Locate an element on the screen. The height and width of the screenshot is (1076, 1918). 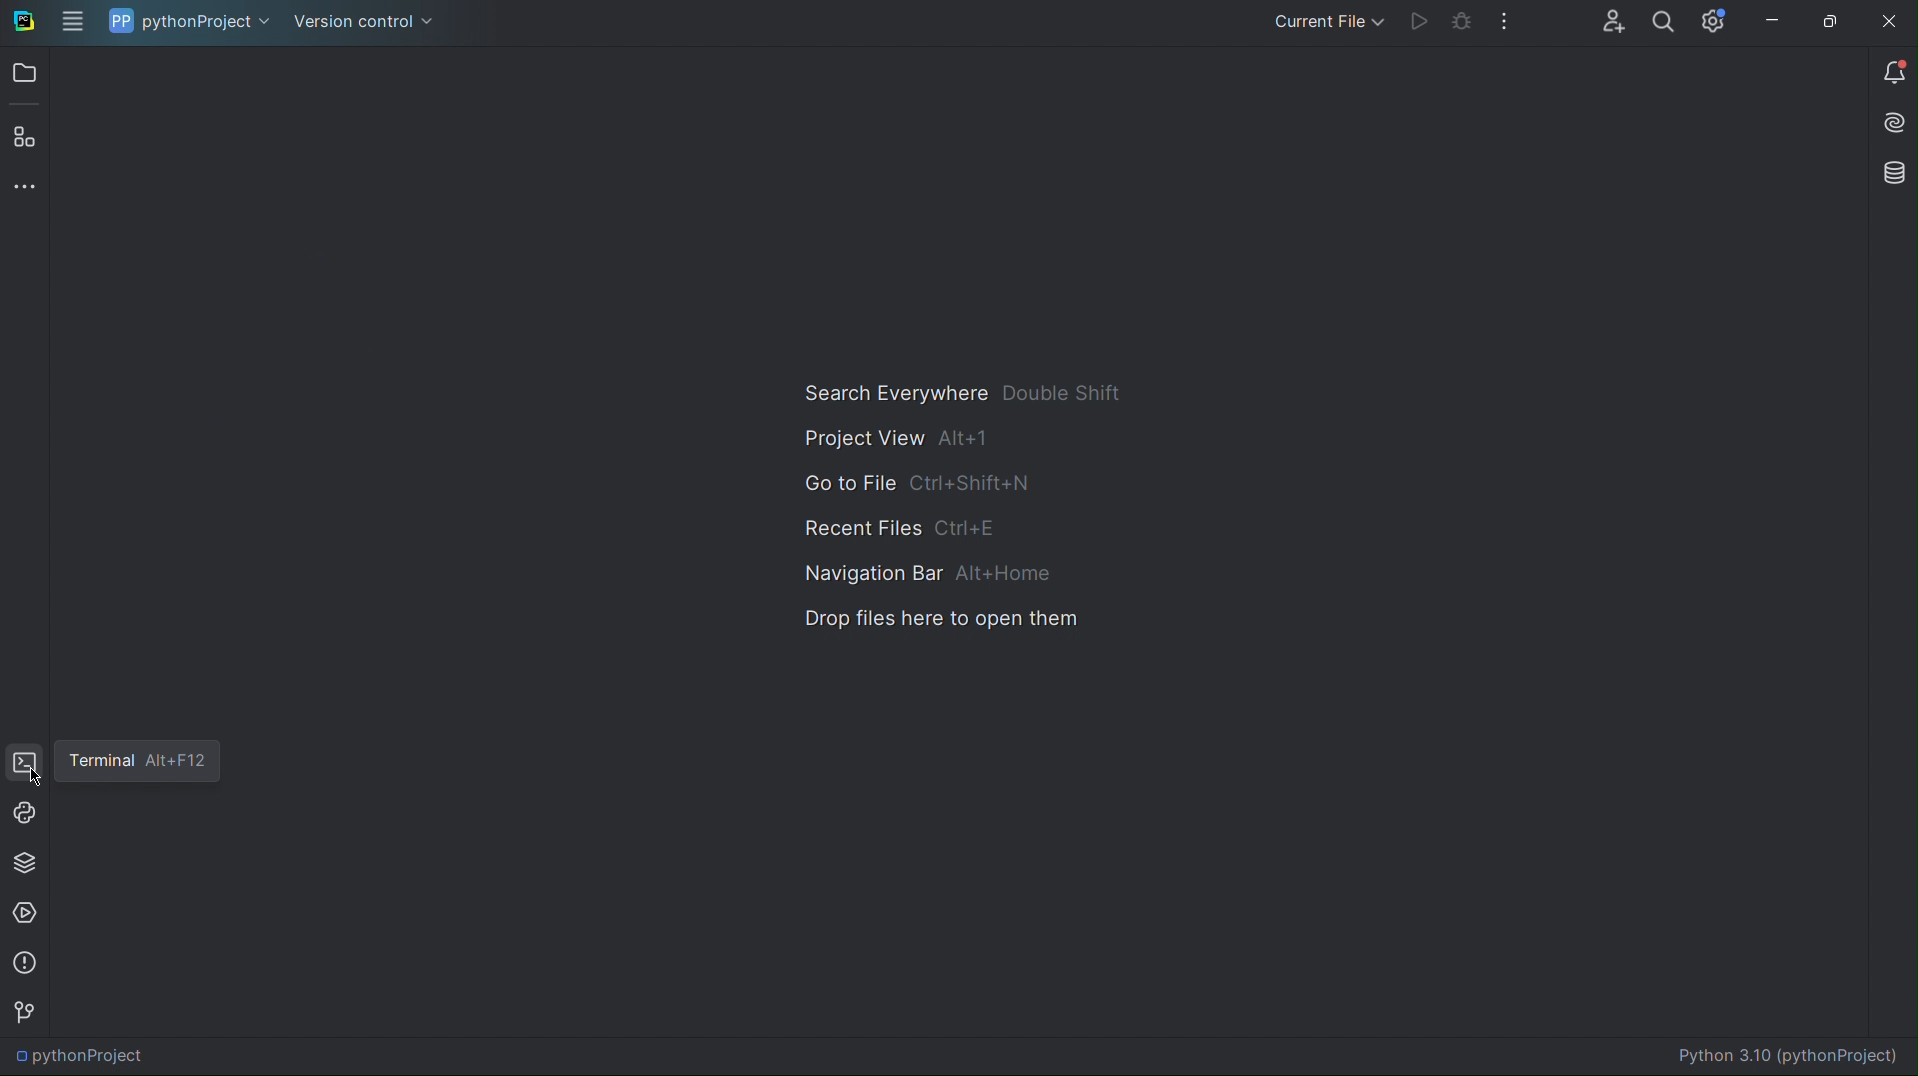
pythonProject is located at coordinates (82, 1058).